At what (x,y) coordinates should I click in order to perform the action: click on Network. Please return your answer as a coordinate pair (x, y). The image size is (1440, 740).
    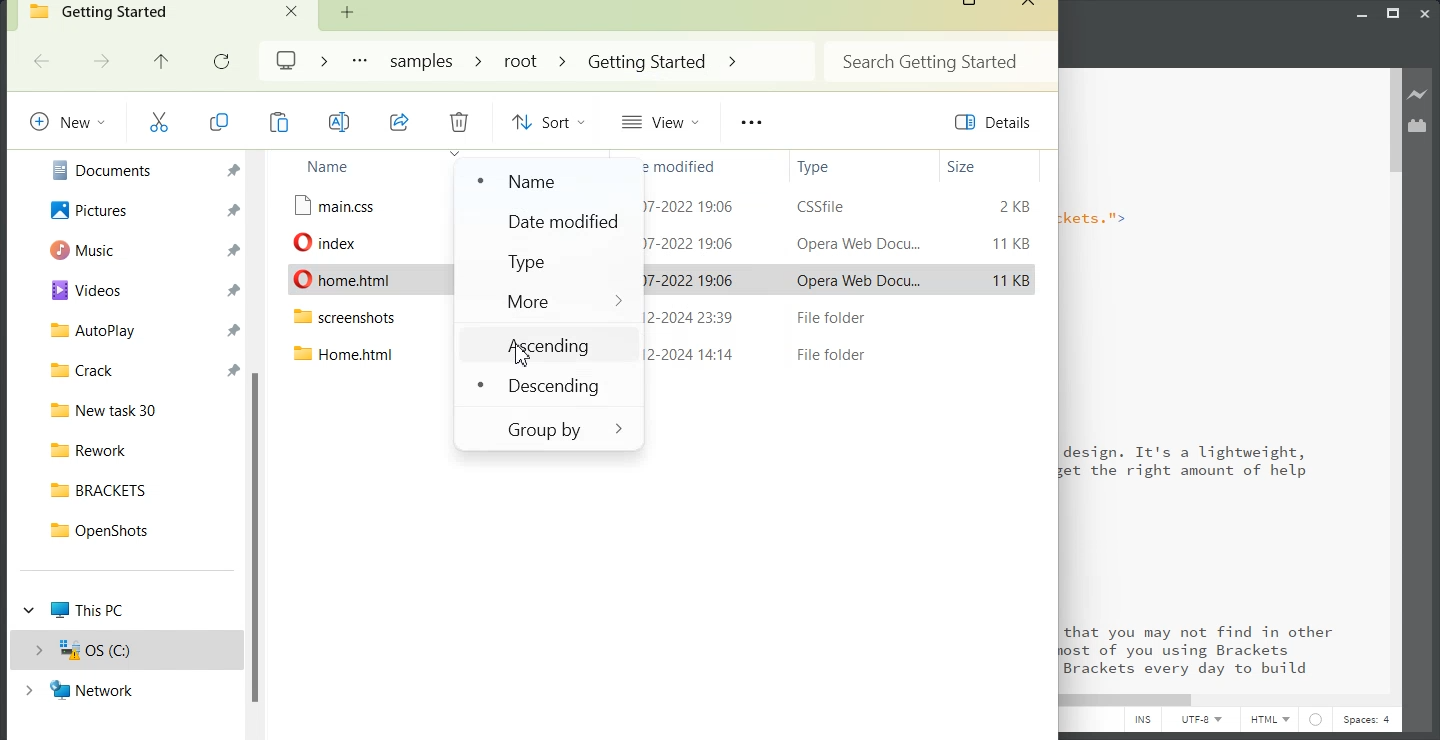
    Looking at the image, I should click on (128, 690).